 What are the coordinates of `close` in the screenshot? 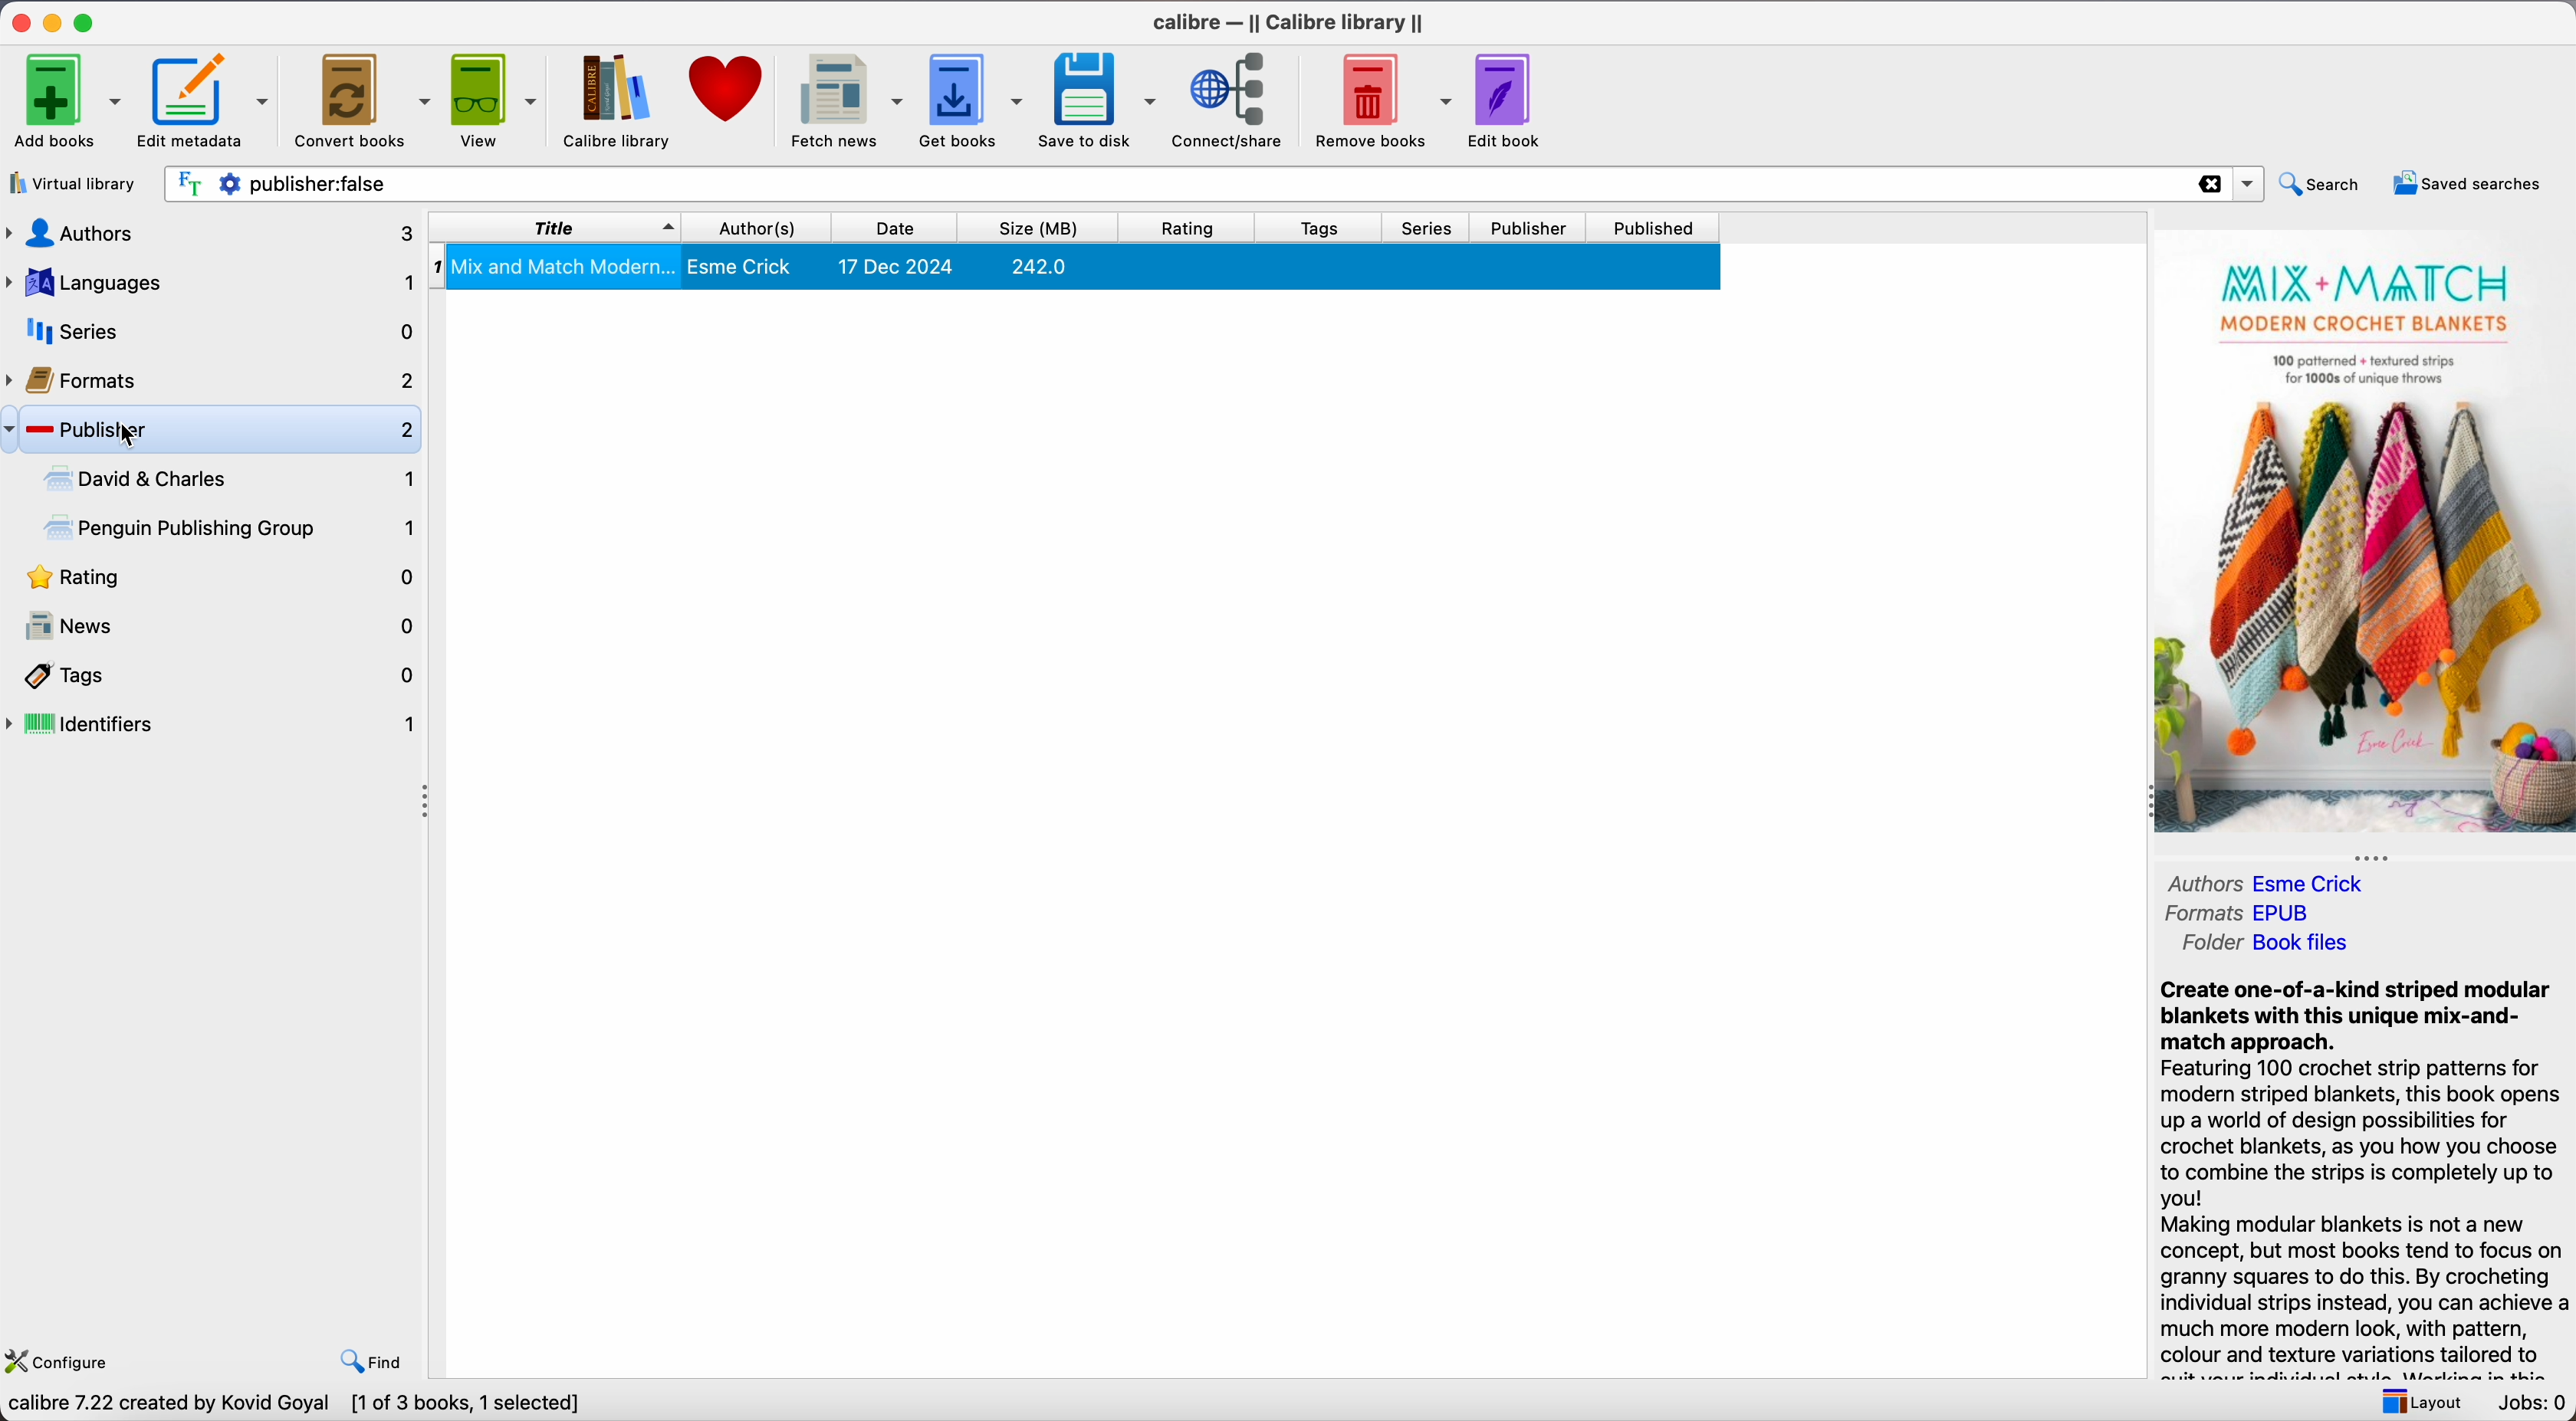 It's located at (18, 23).